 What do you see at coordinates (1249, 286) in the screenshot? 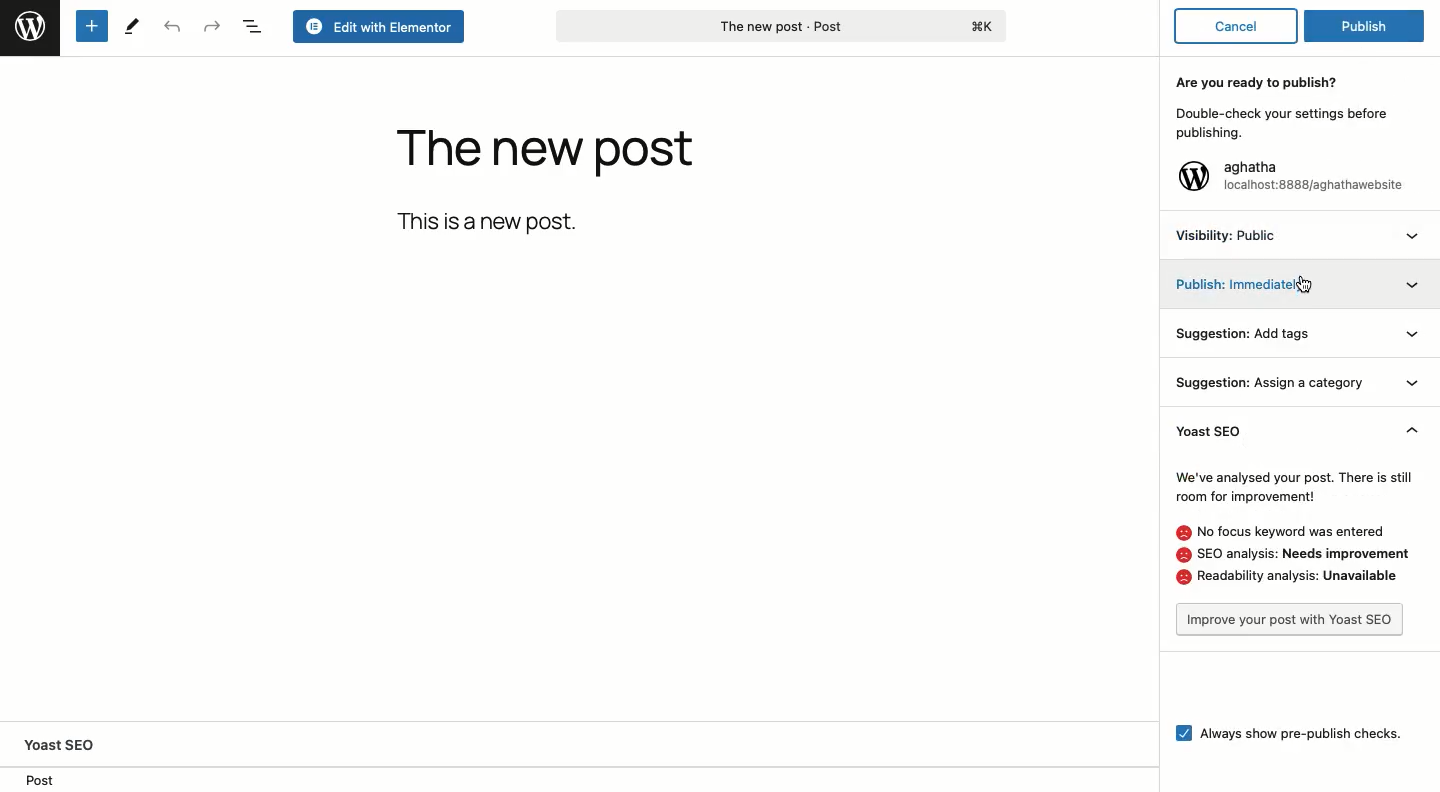
I see `Publish: Immediately` at bounding box center [1249, 286].